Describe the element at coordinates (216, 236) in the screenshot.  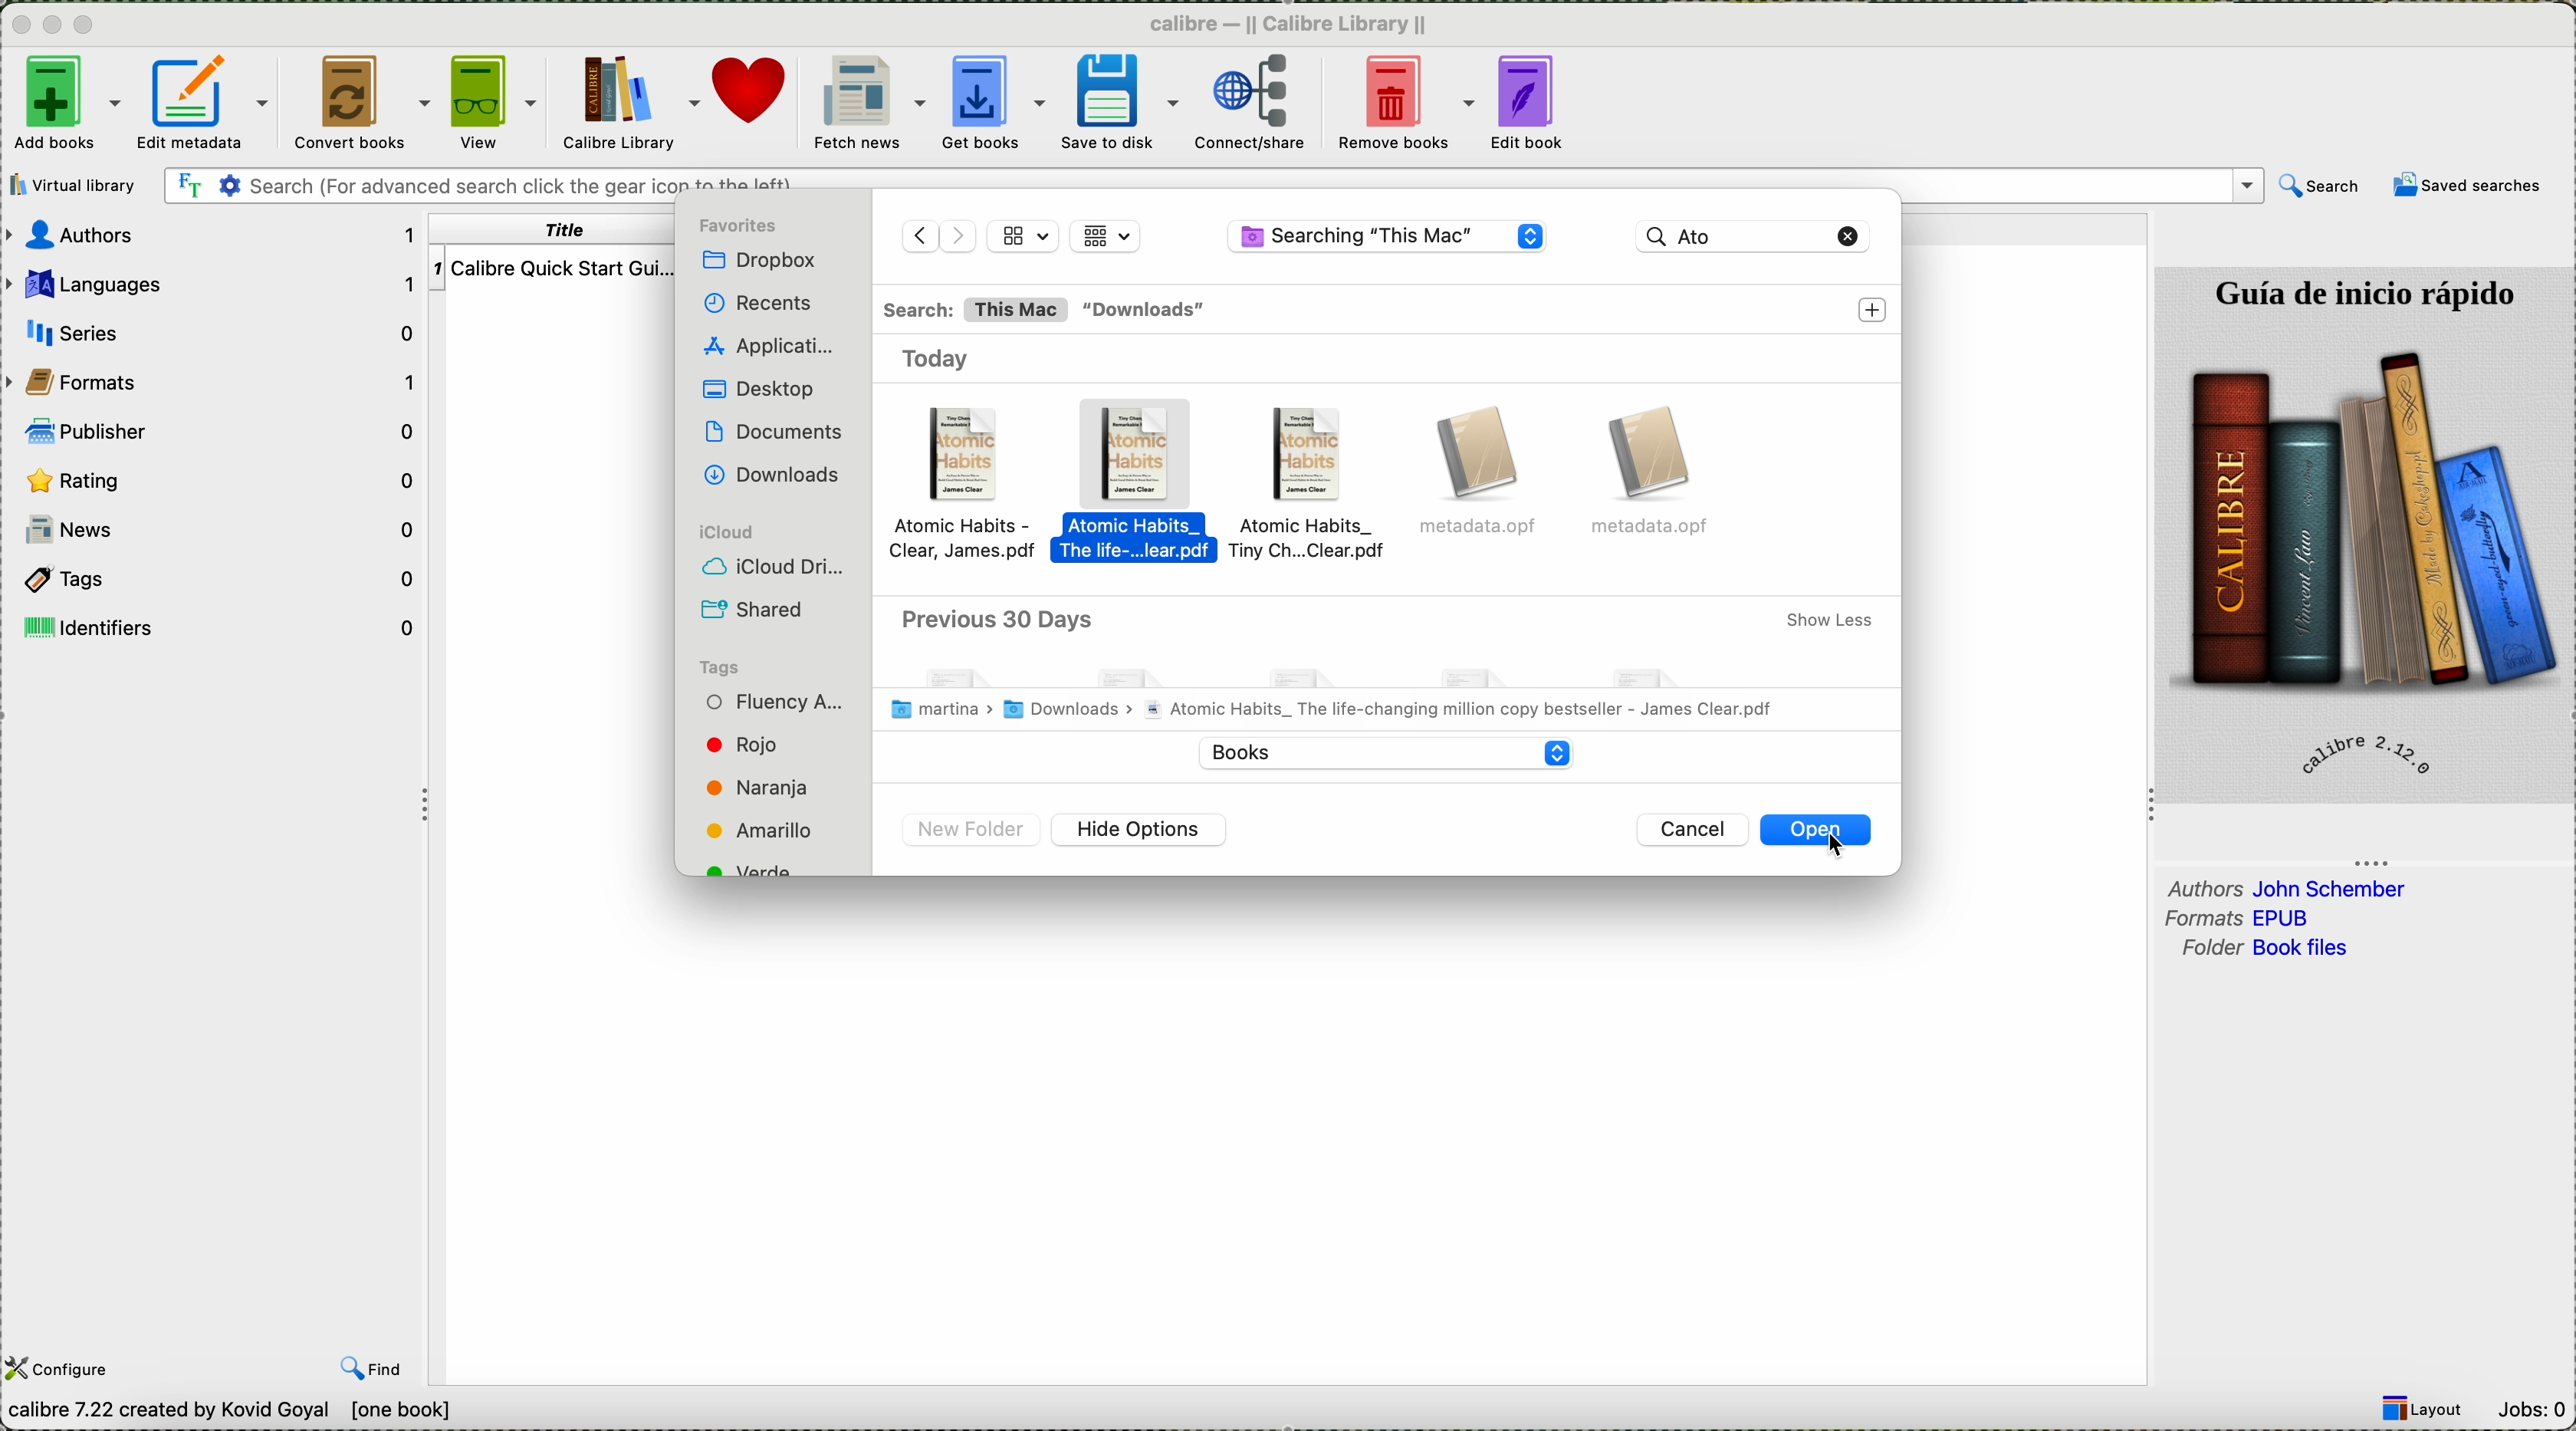
I see `authors` at that location.